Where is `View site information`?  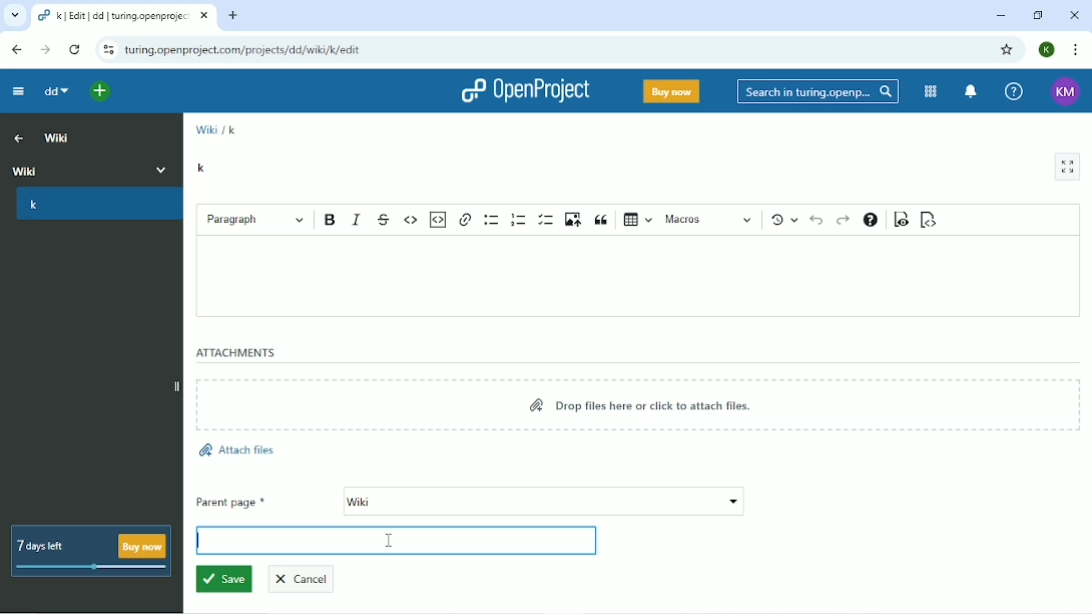 View site information is located at coordinates (109, 50).